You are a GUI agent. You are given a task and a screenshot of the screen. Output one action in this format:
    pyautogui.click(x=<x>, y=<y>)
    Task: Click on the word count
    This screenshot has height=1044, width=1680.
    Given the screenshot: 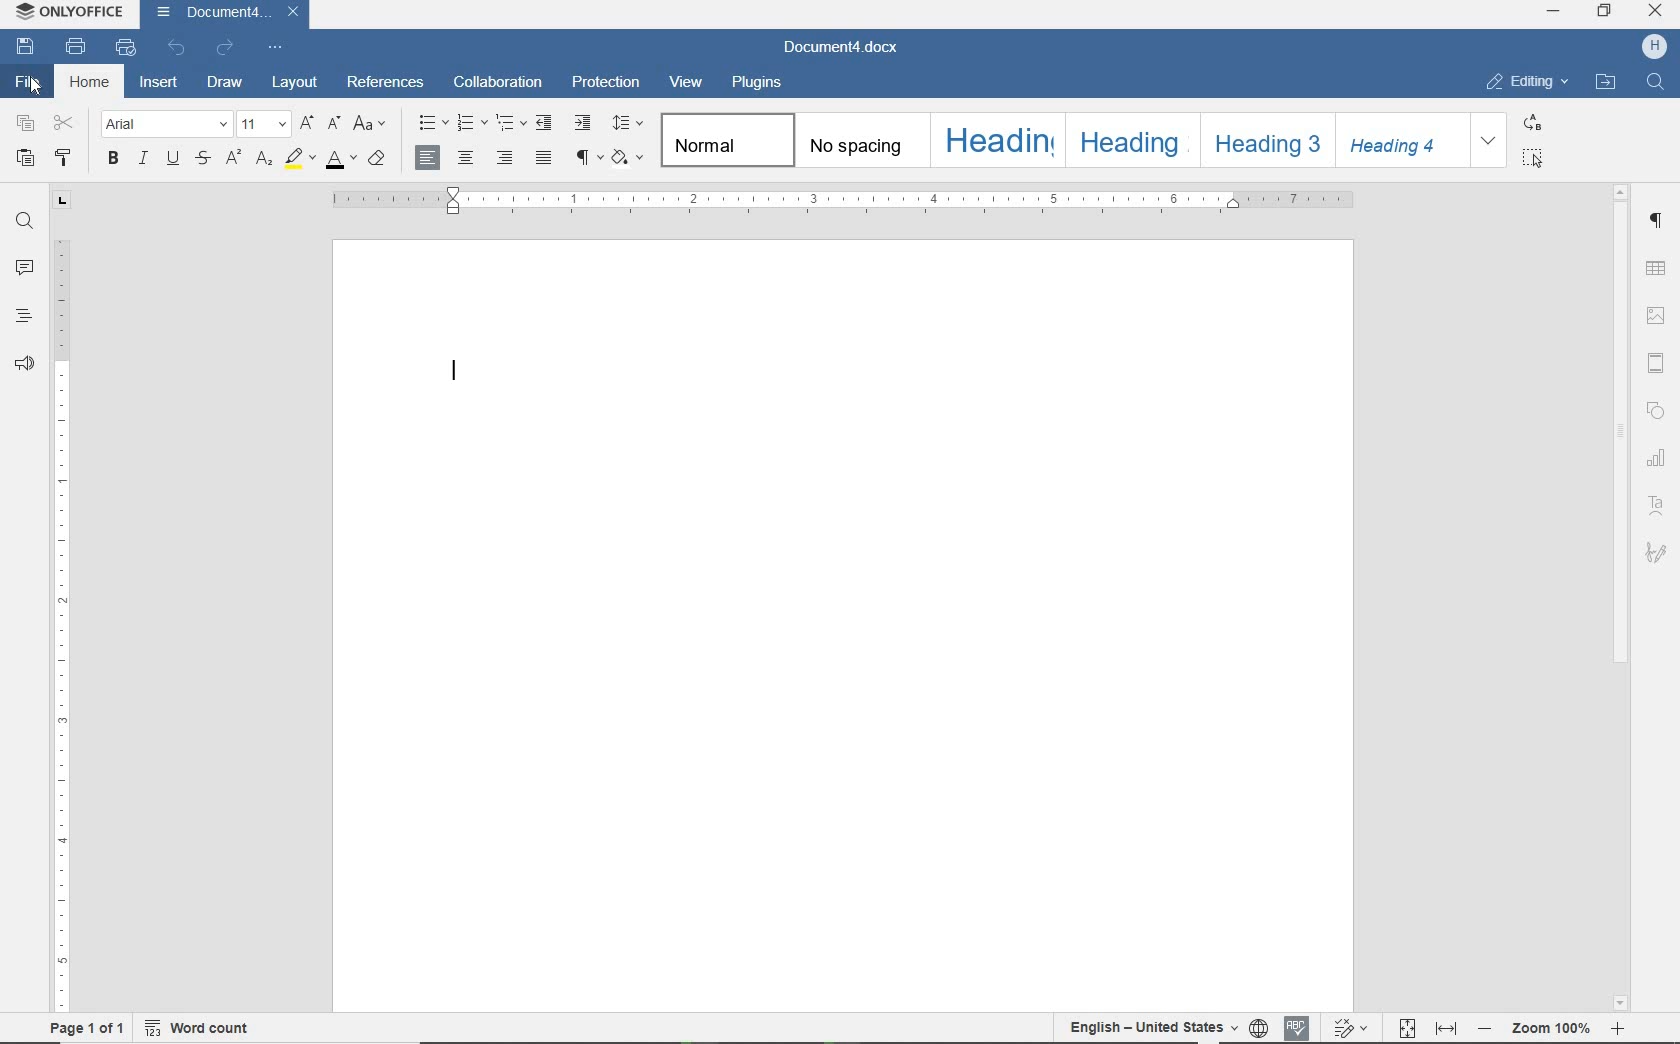 What is the action you would take?
    pyautogui.click(x=198, y=1030)
    